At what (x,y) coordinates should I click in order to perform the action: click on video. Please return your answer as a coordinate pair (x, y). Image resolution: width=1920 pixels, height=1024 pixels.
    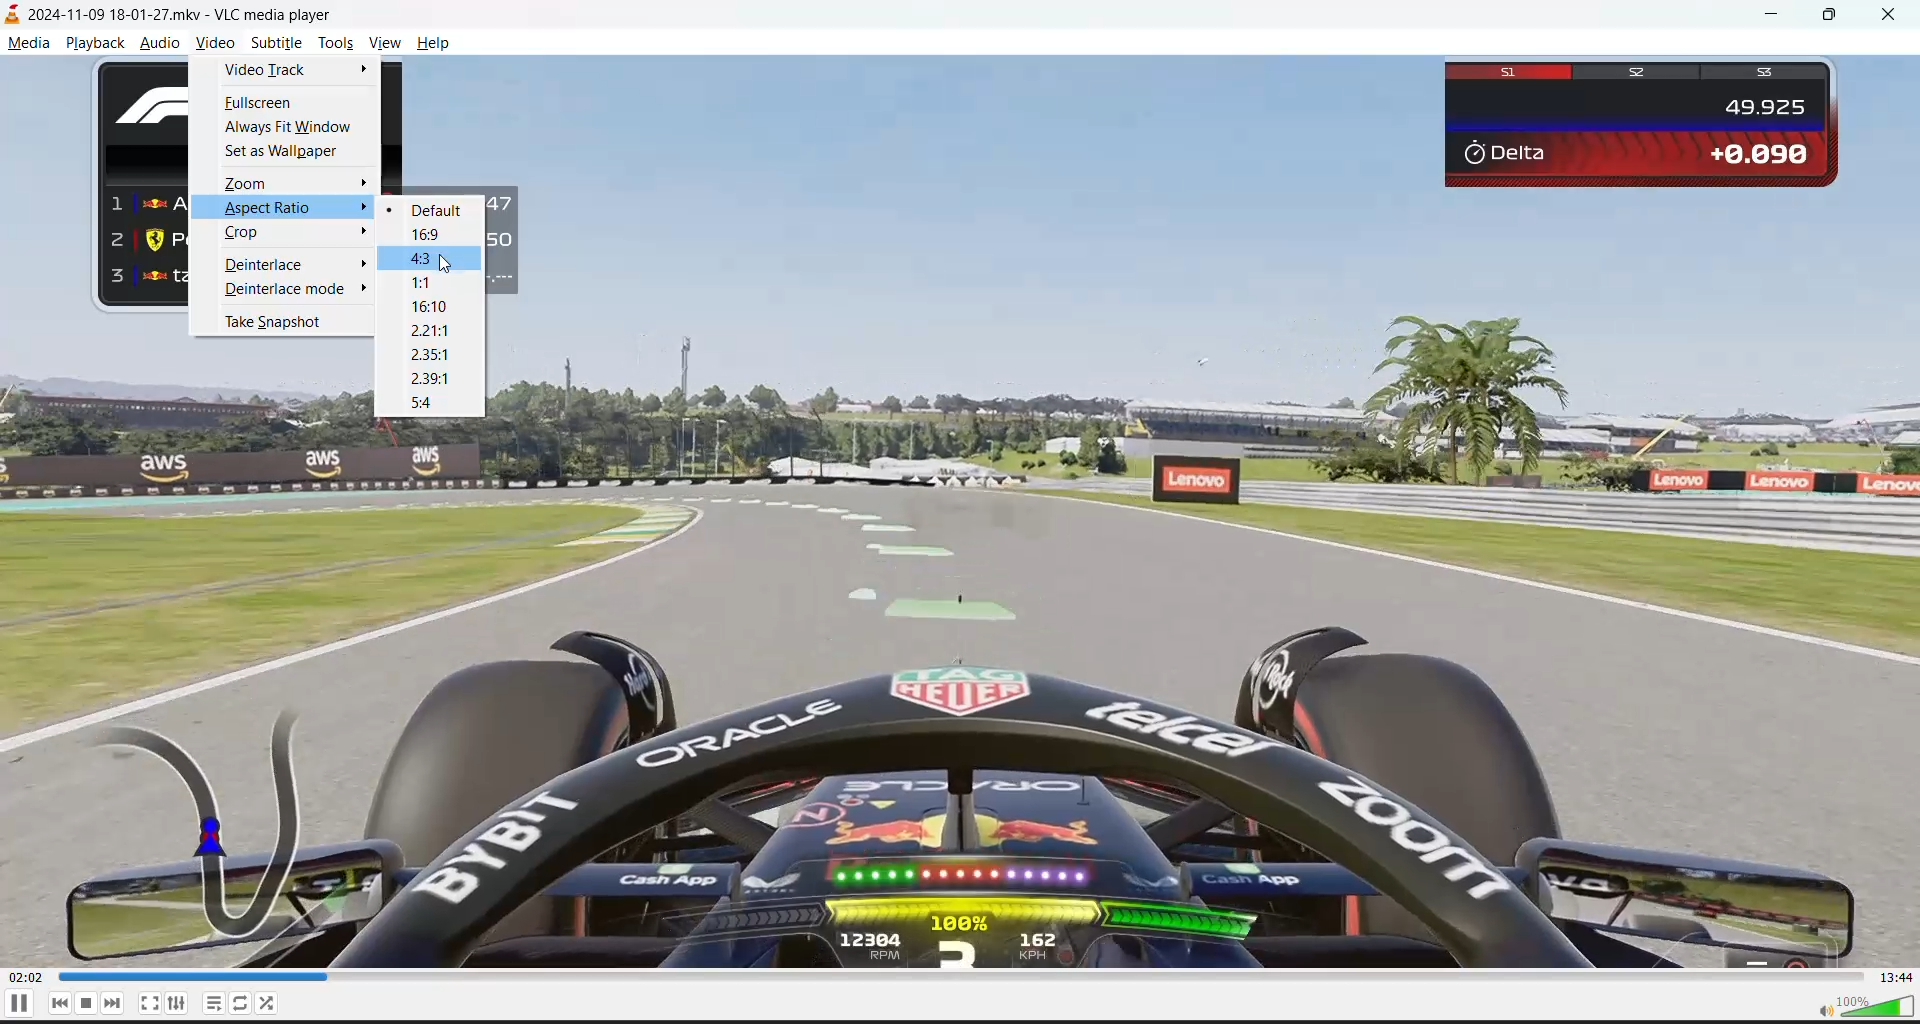
    Looking at the image, I should click on (215, 46).